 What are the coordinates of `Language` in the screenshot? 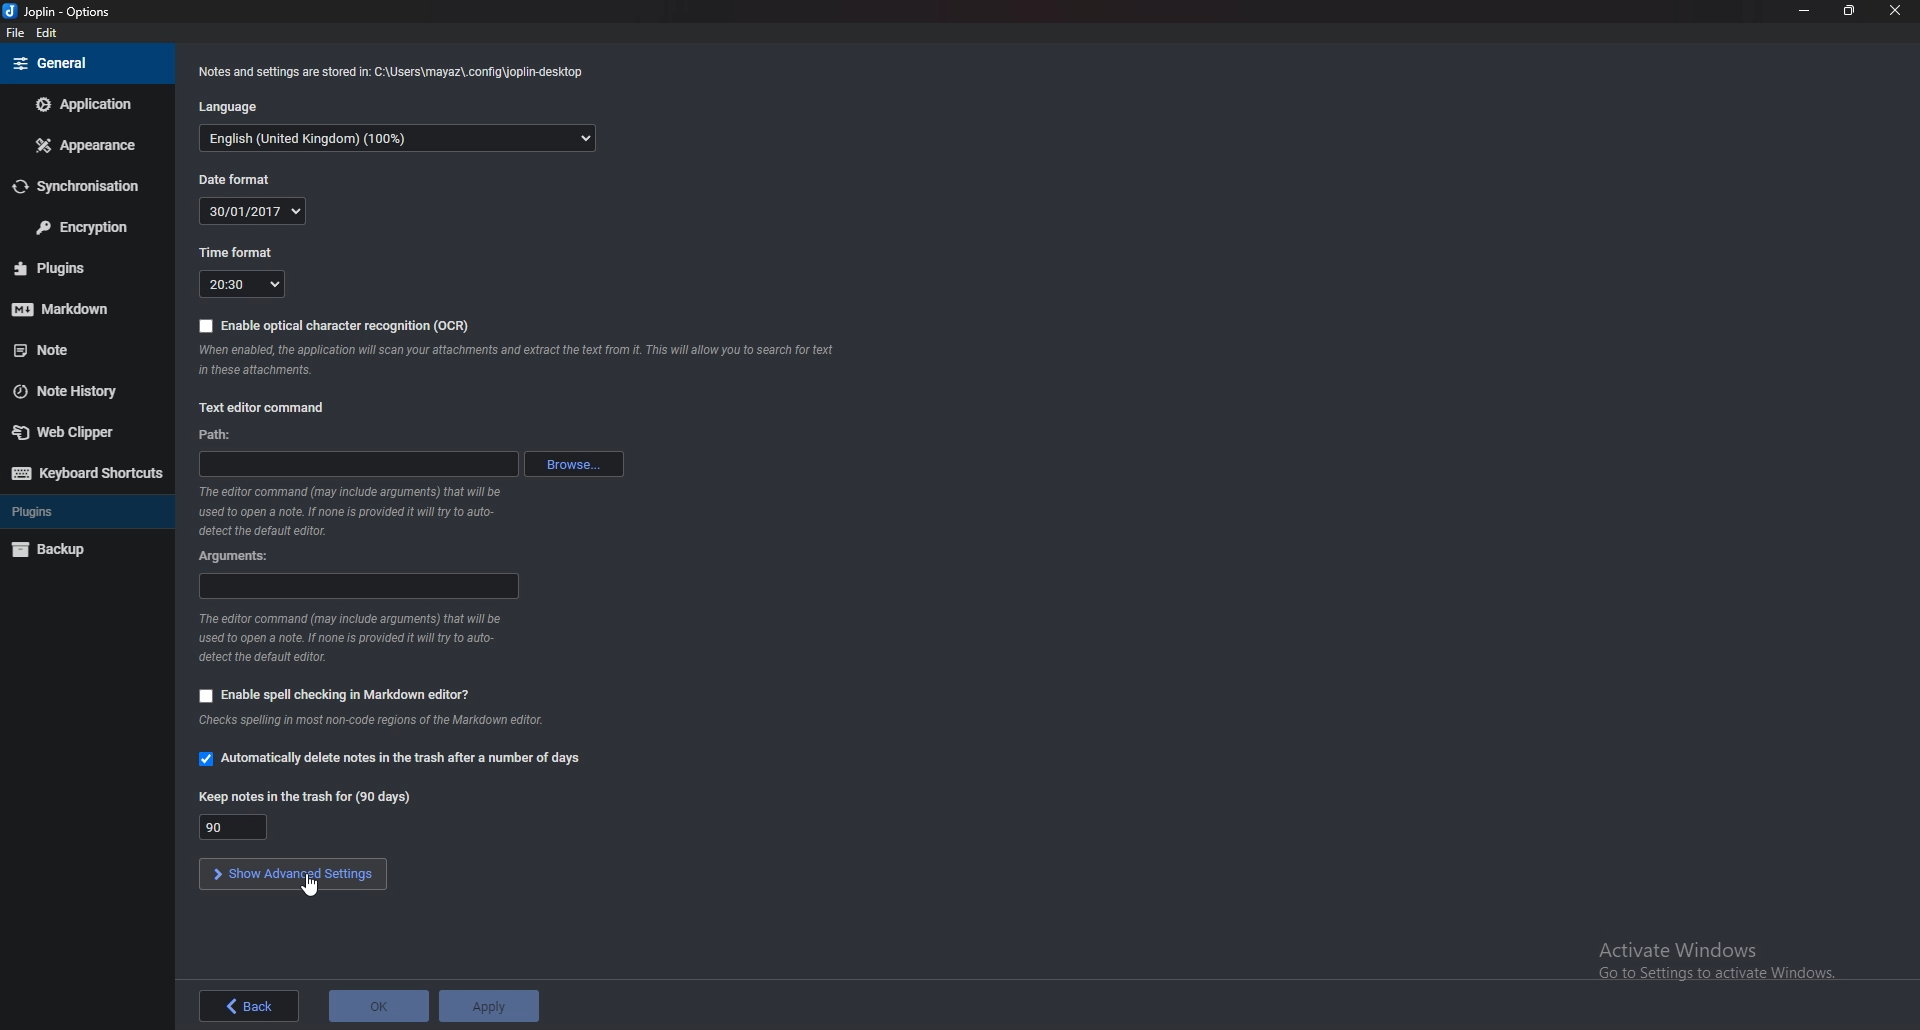 It's located at (242, 105).